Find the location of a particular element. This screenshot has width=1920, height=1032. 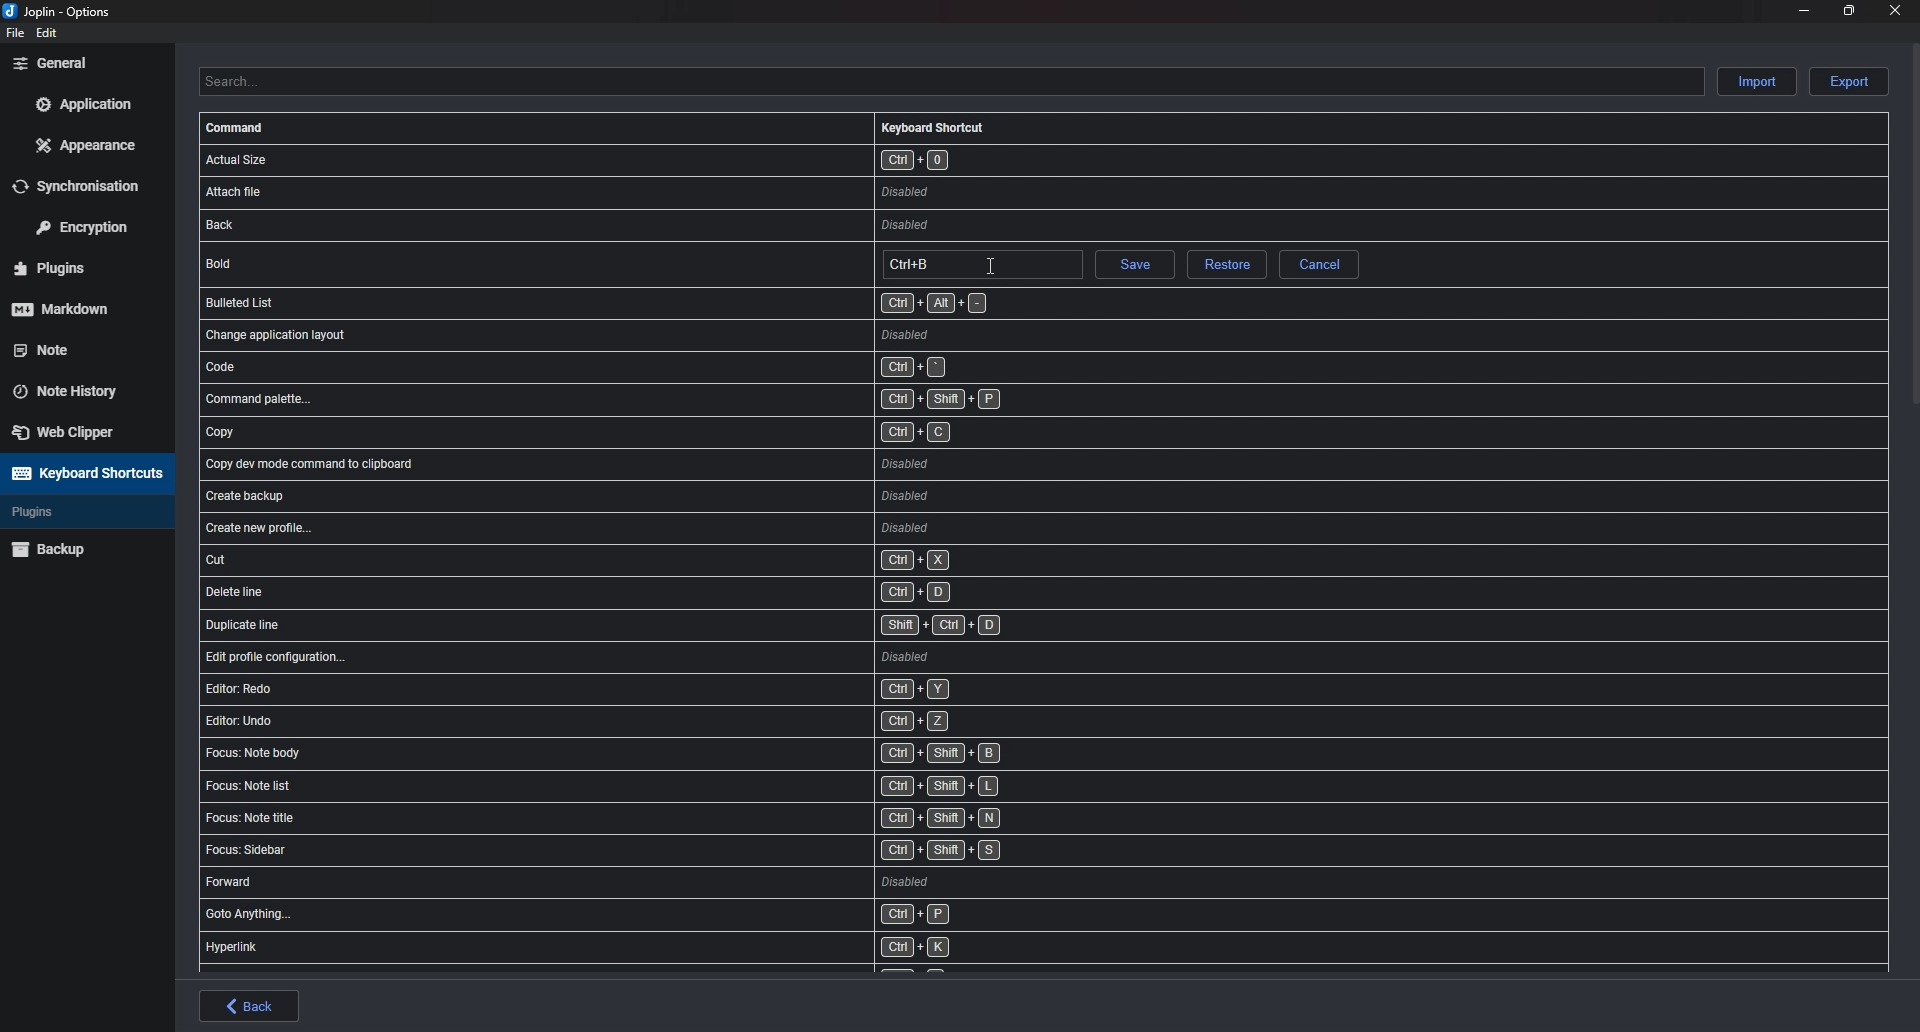

file is located at coordinates (13, 33).